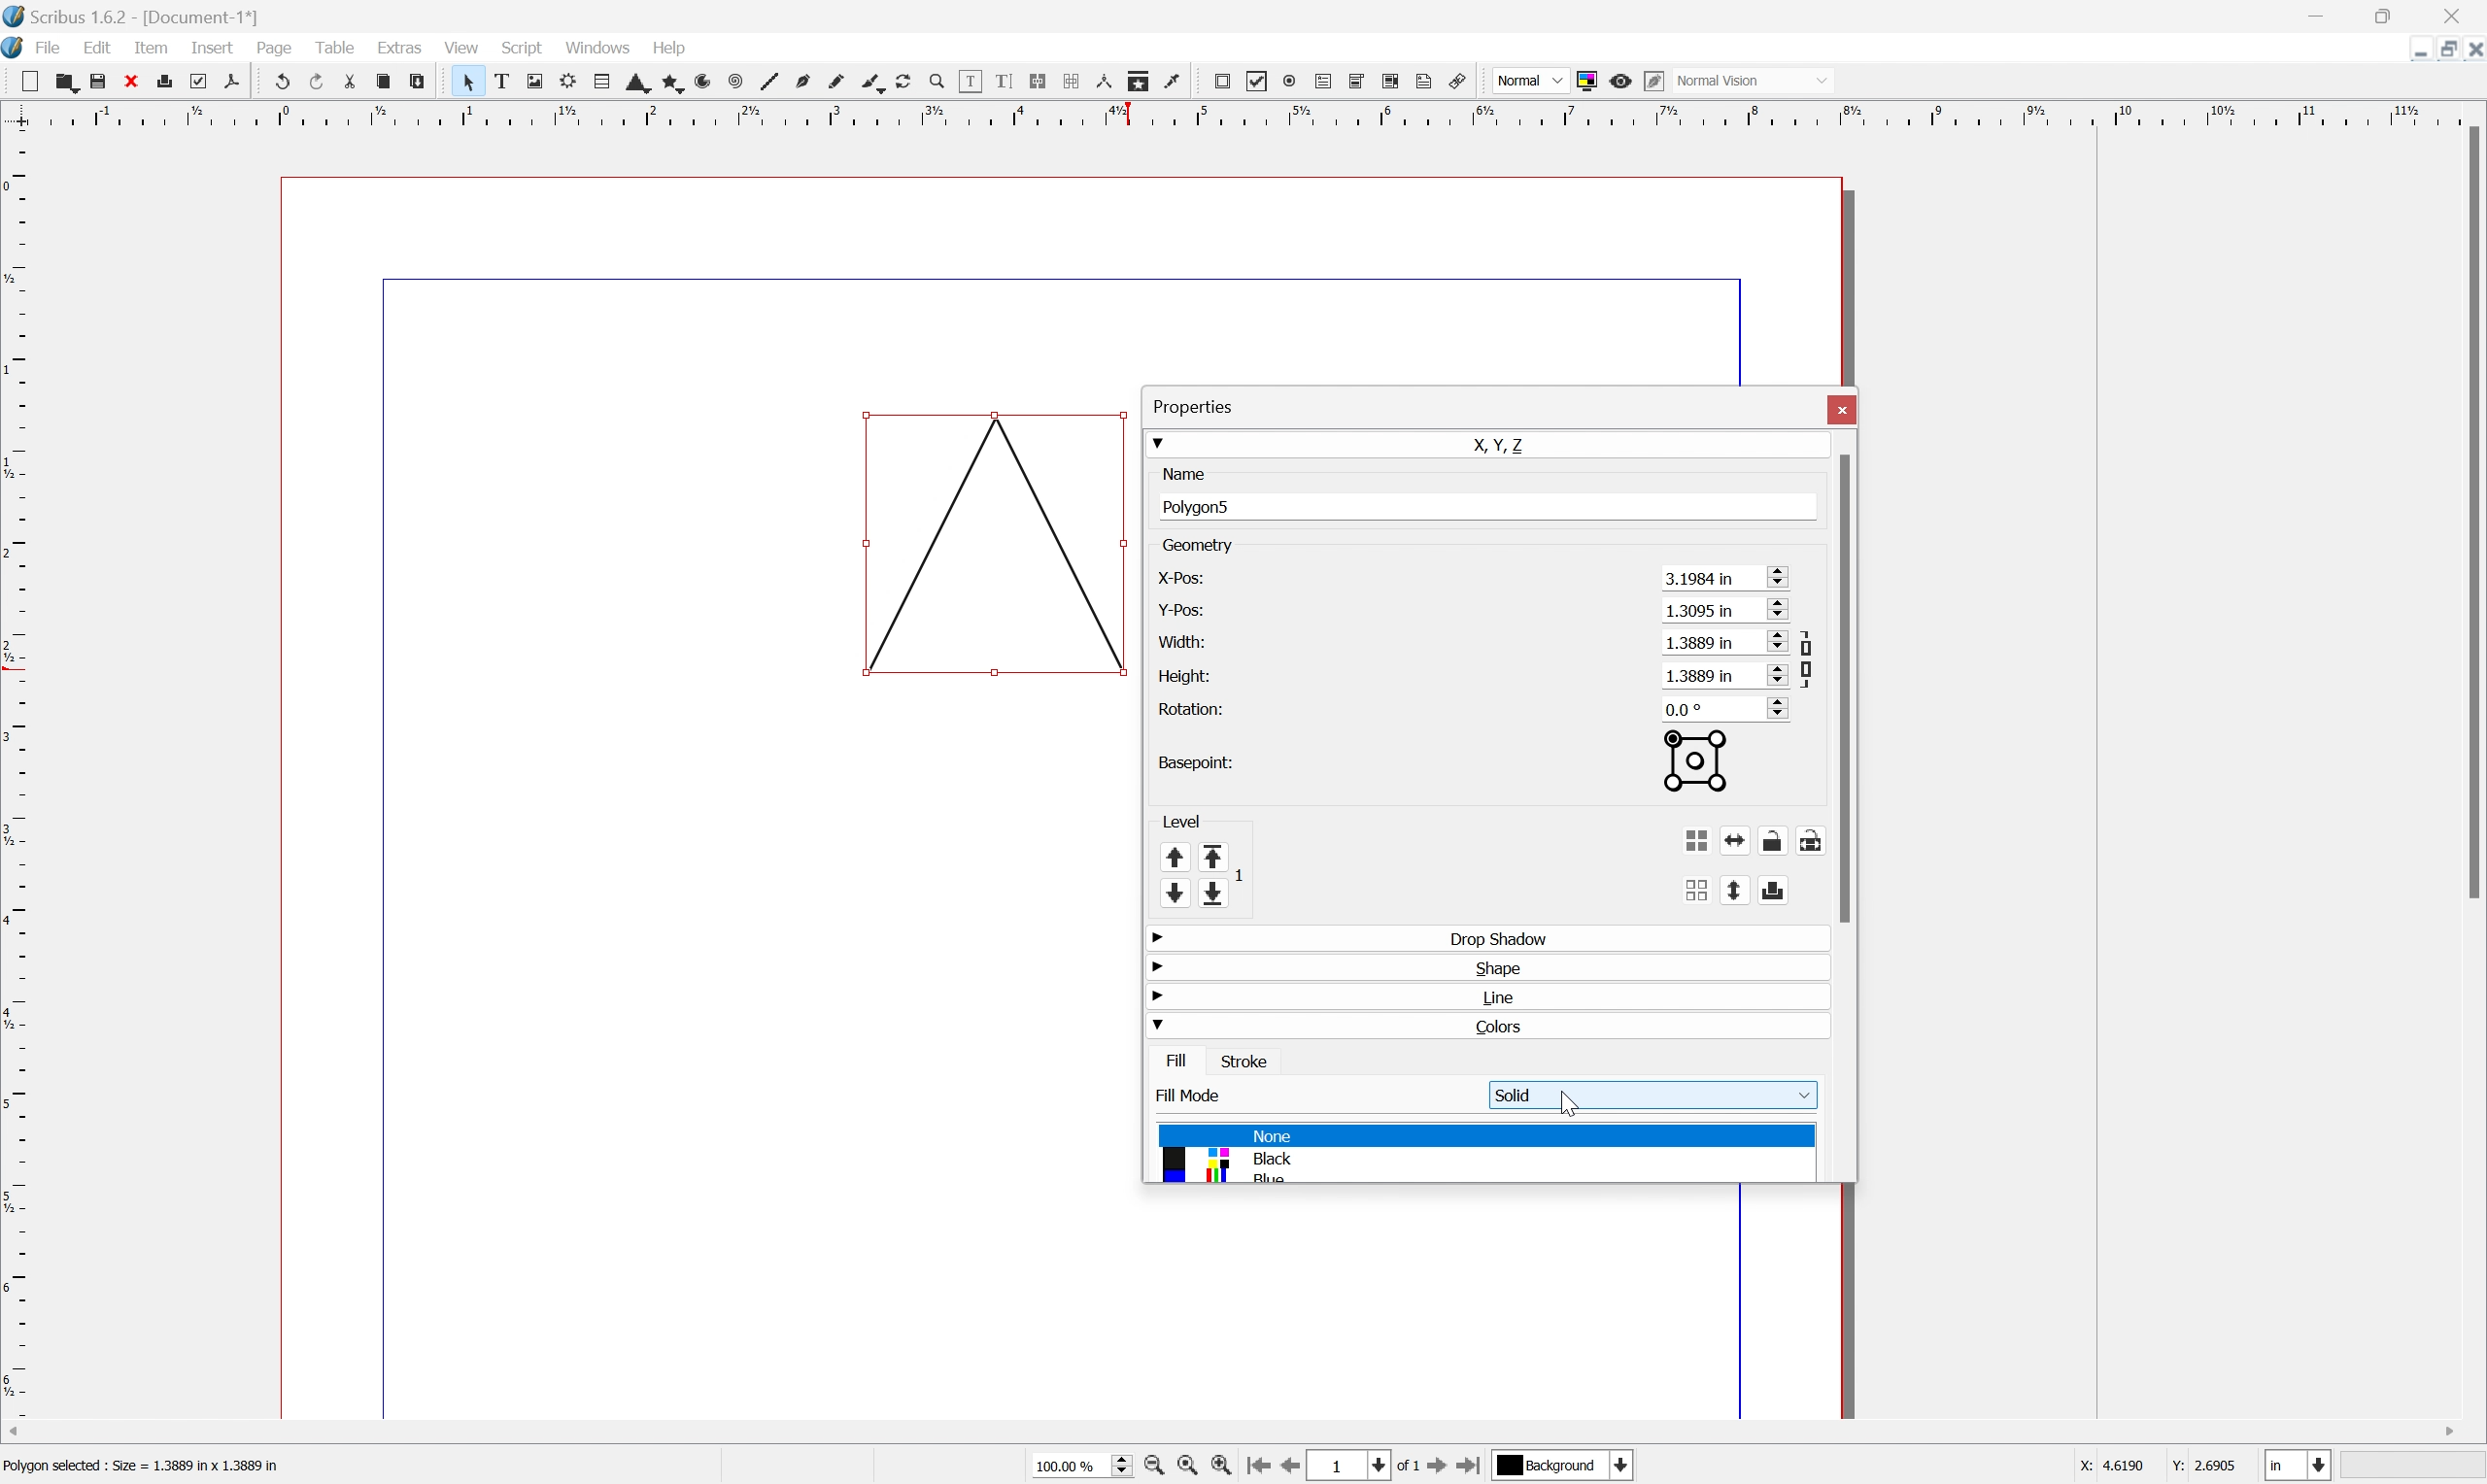 This screenshot has width=2487, height=1484. Describe the element at coordinates (1178, 82) in the screenshot. I see `Eye dropper` at that location.